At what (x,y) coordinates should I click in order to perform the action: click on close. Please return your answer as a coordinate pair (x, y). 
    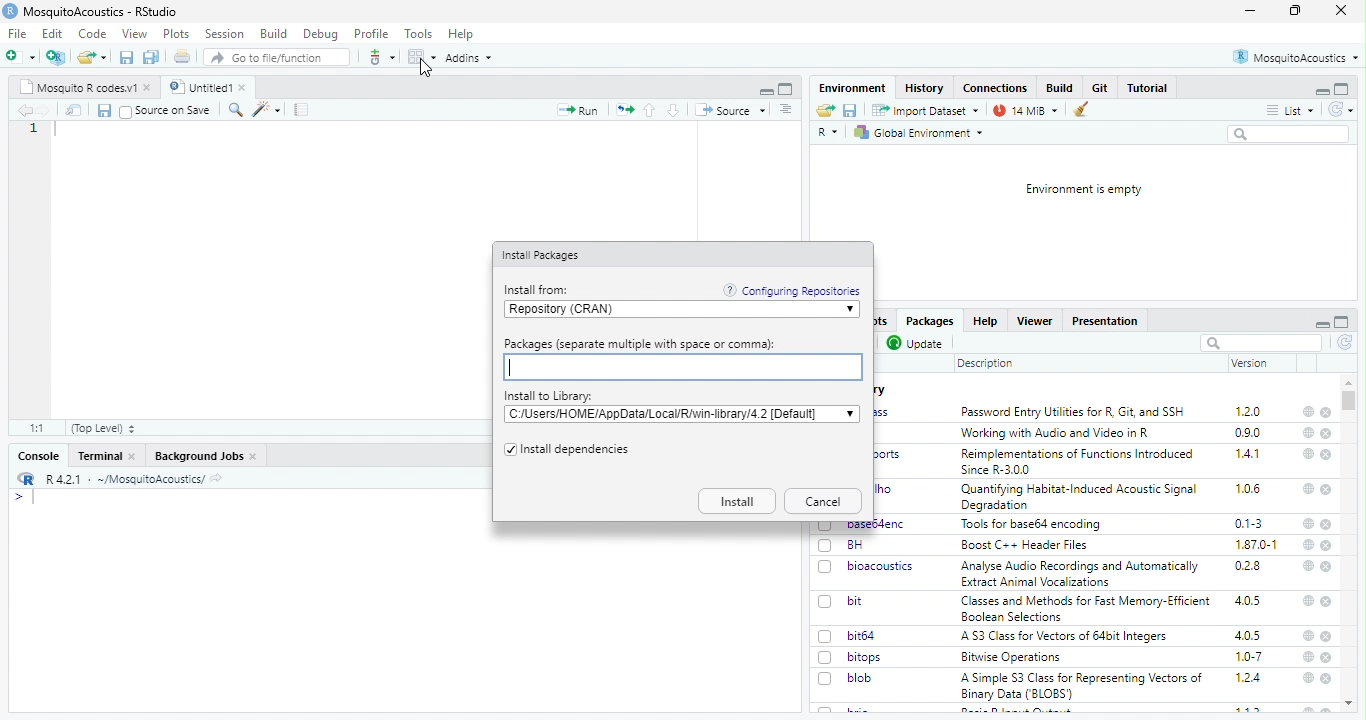
    Looking at the image, I should click on (1328, 413).